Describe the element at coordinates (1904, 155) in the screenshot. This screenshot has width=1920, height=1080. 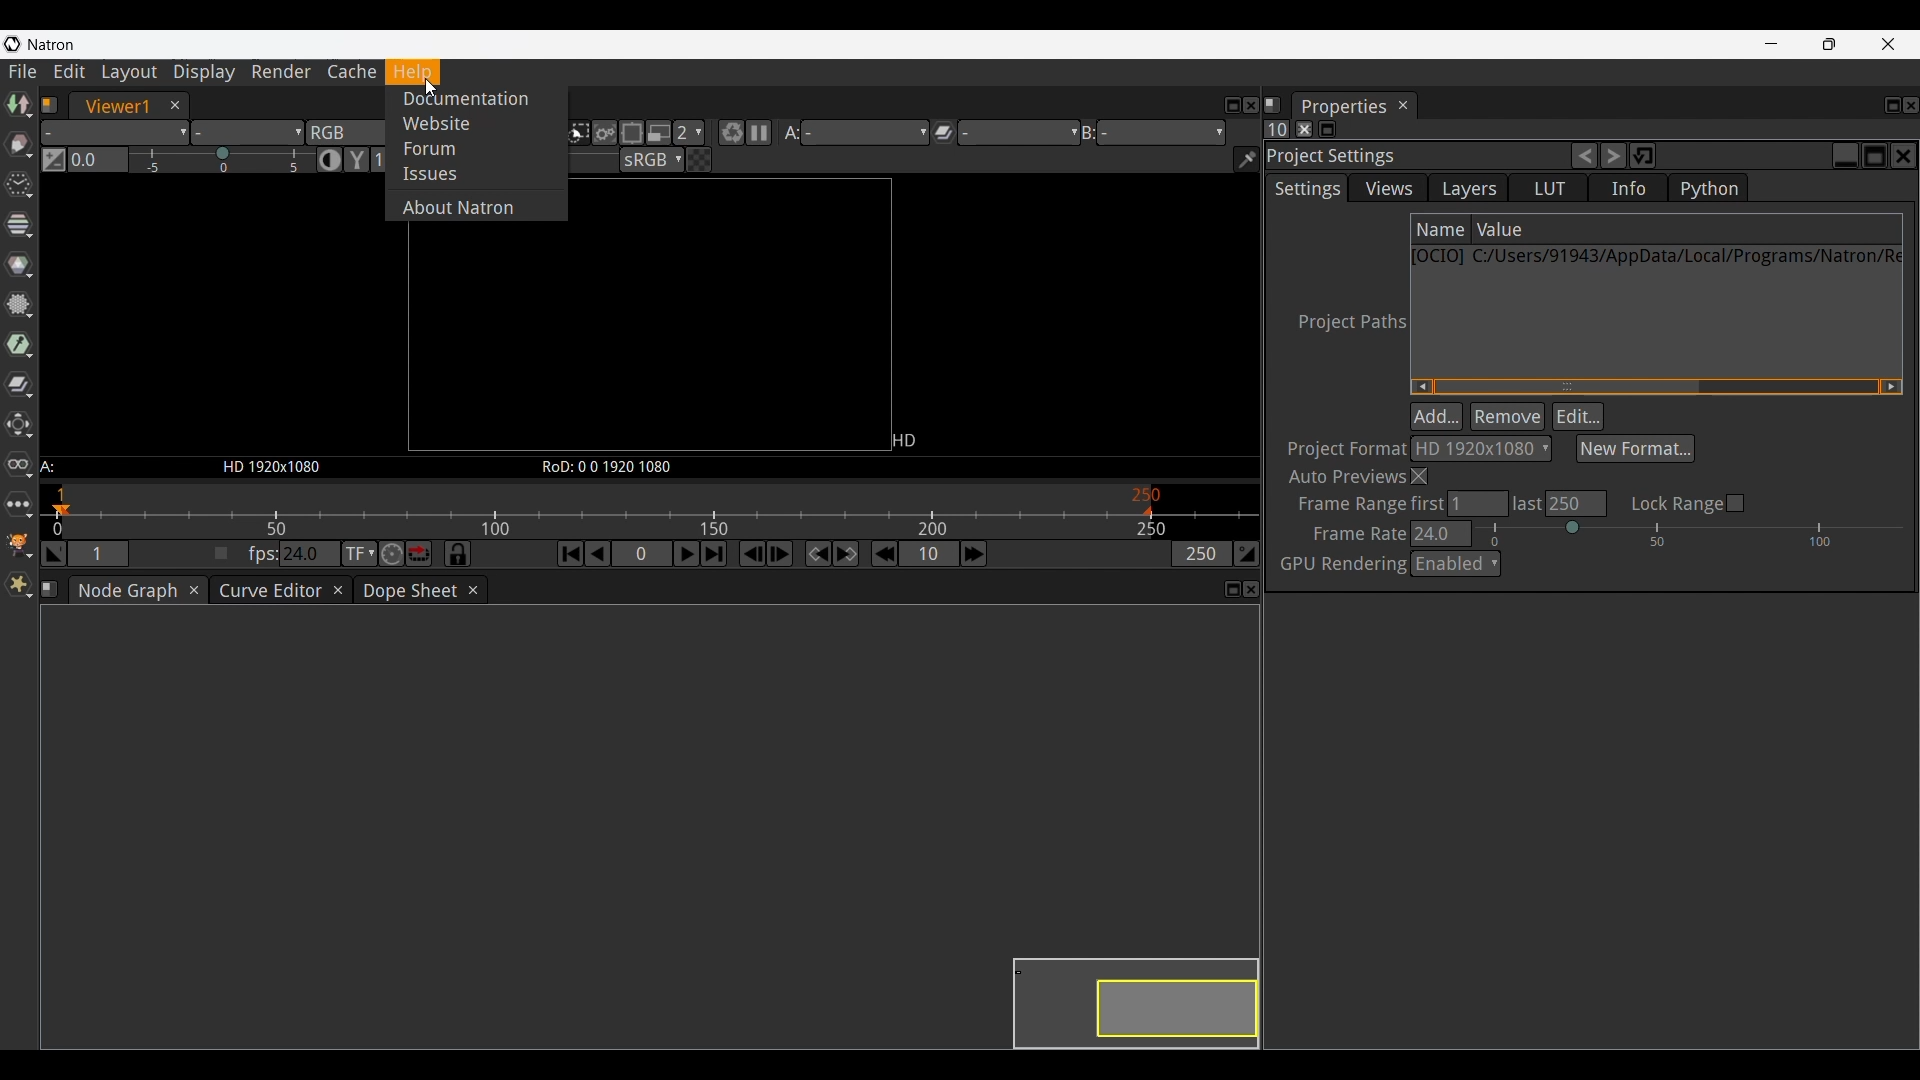
I see `Close projects settings` at that location.